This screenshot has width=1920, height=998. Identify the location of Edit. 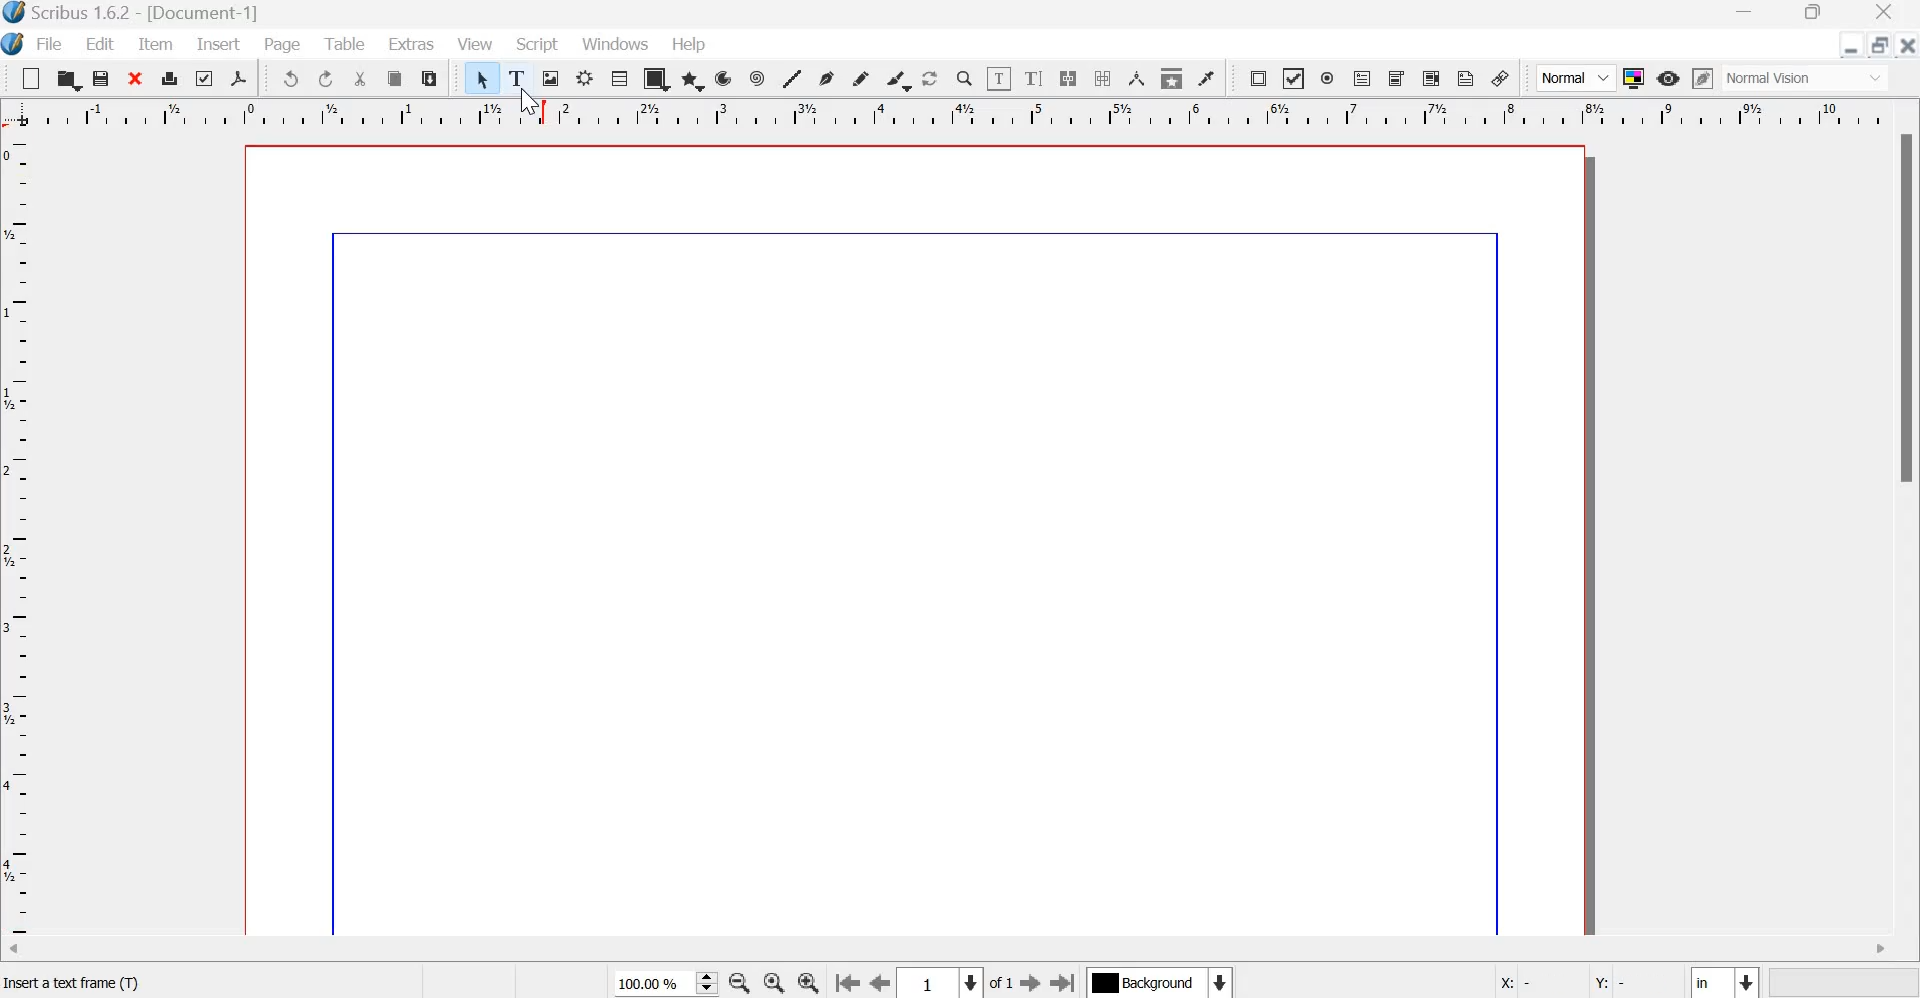
(102, 43).